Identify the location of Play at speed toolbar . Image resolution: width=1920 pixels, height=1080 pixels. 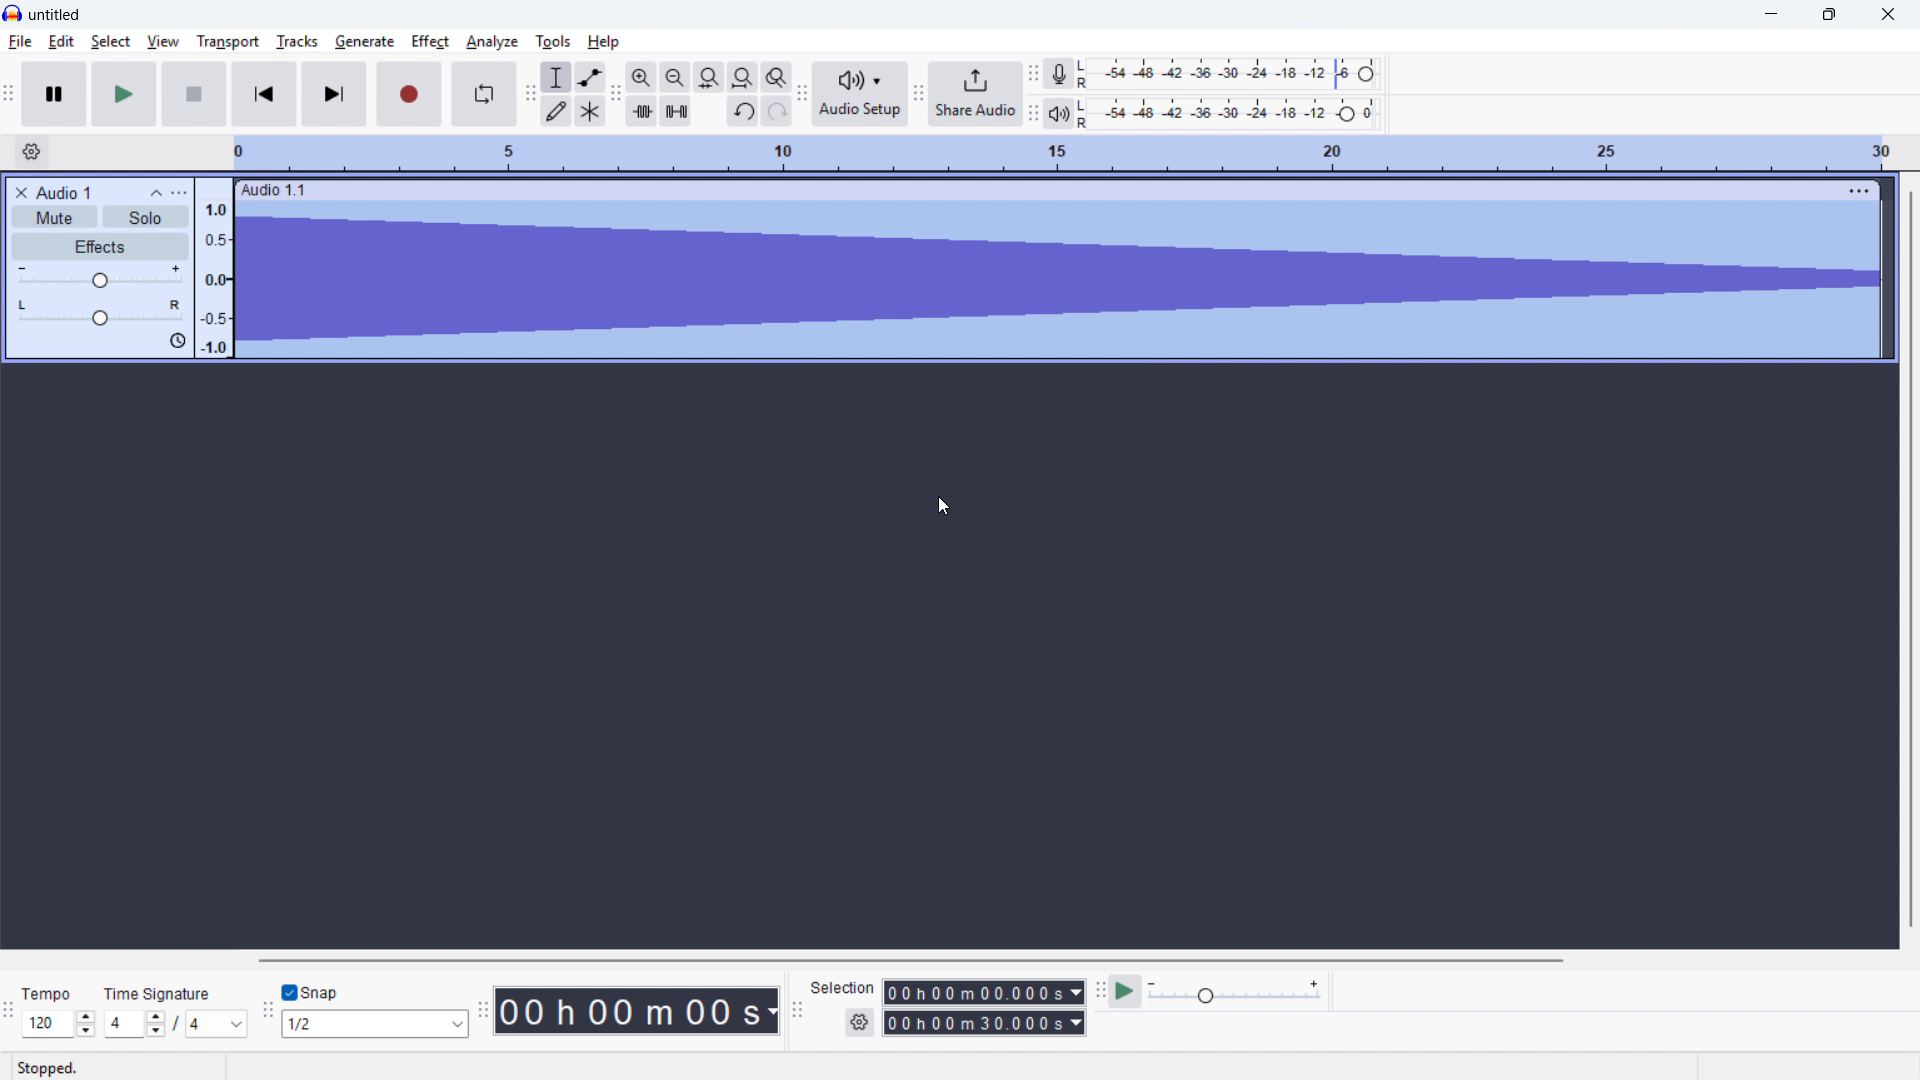
(1101, 989).